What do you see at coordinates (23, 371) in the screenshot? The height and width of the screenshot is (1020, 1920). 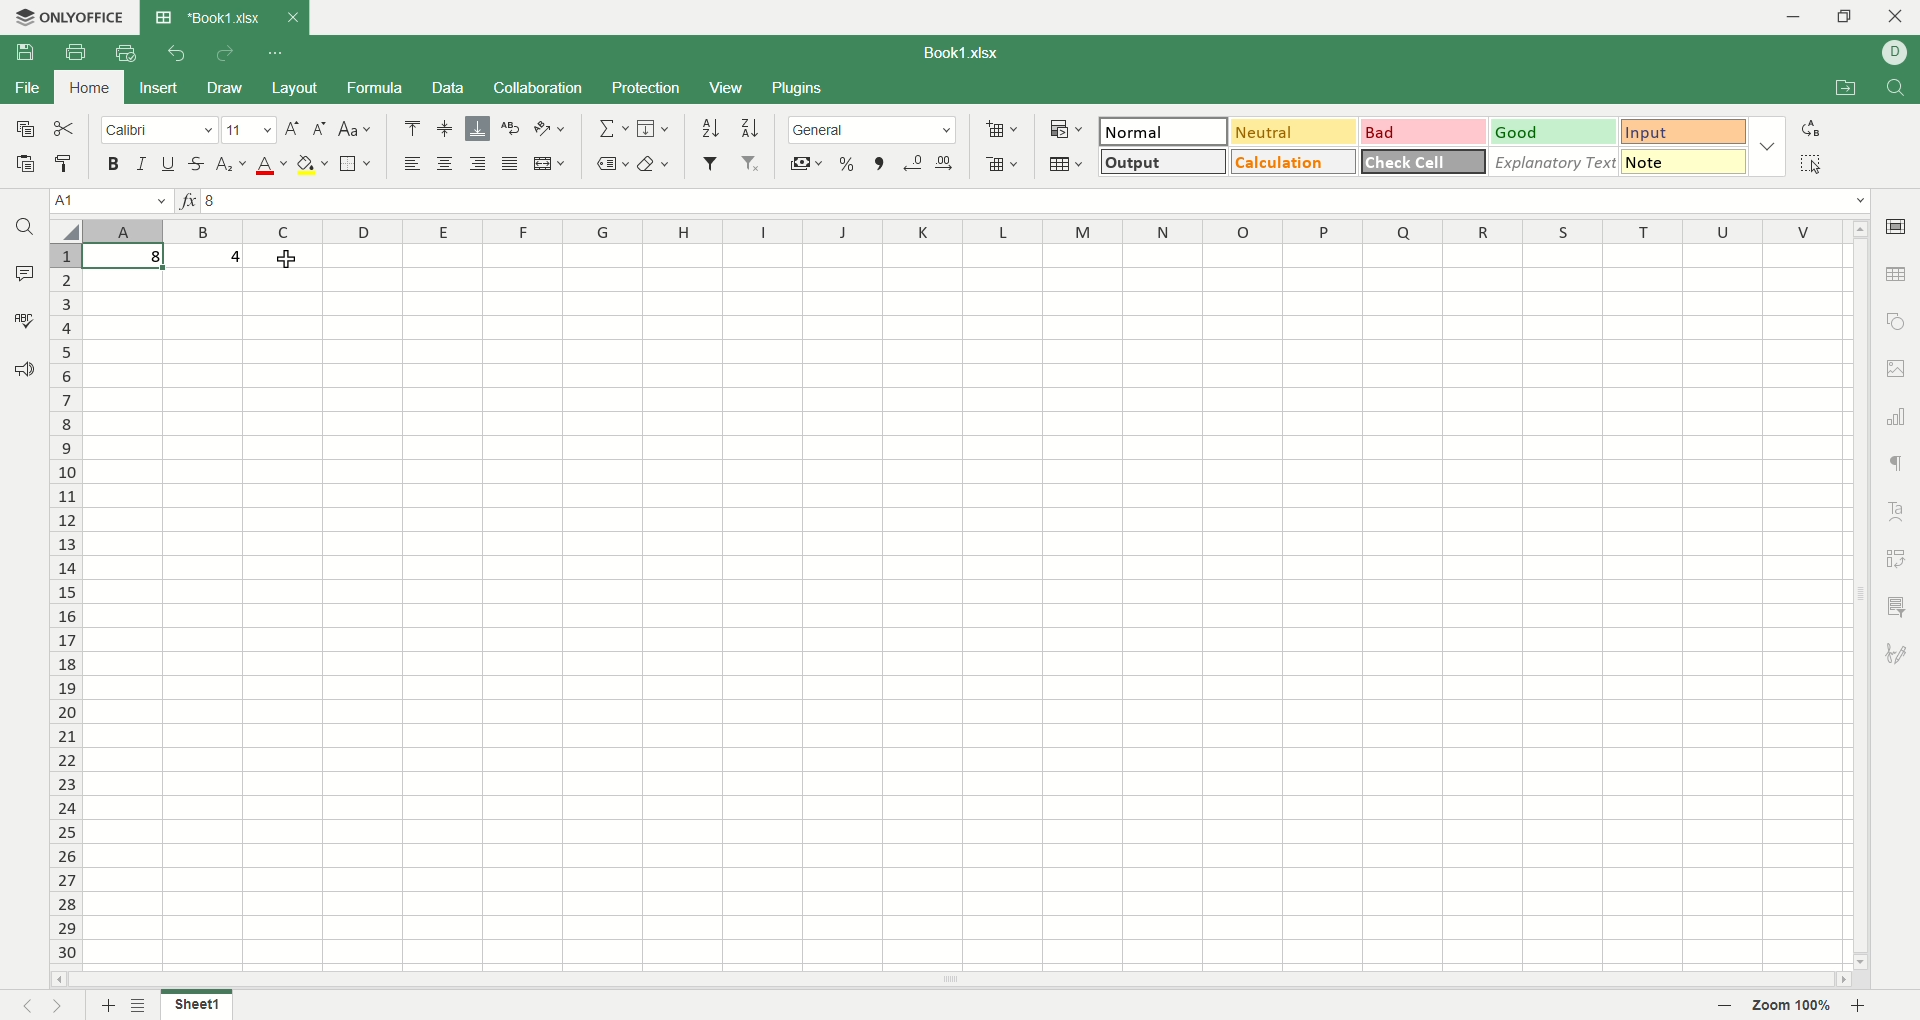 I see `feedback and support` at bounding box center [23, 371].